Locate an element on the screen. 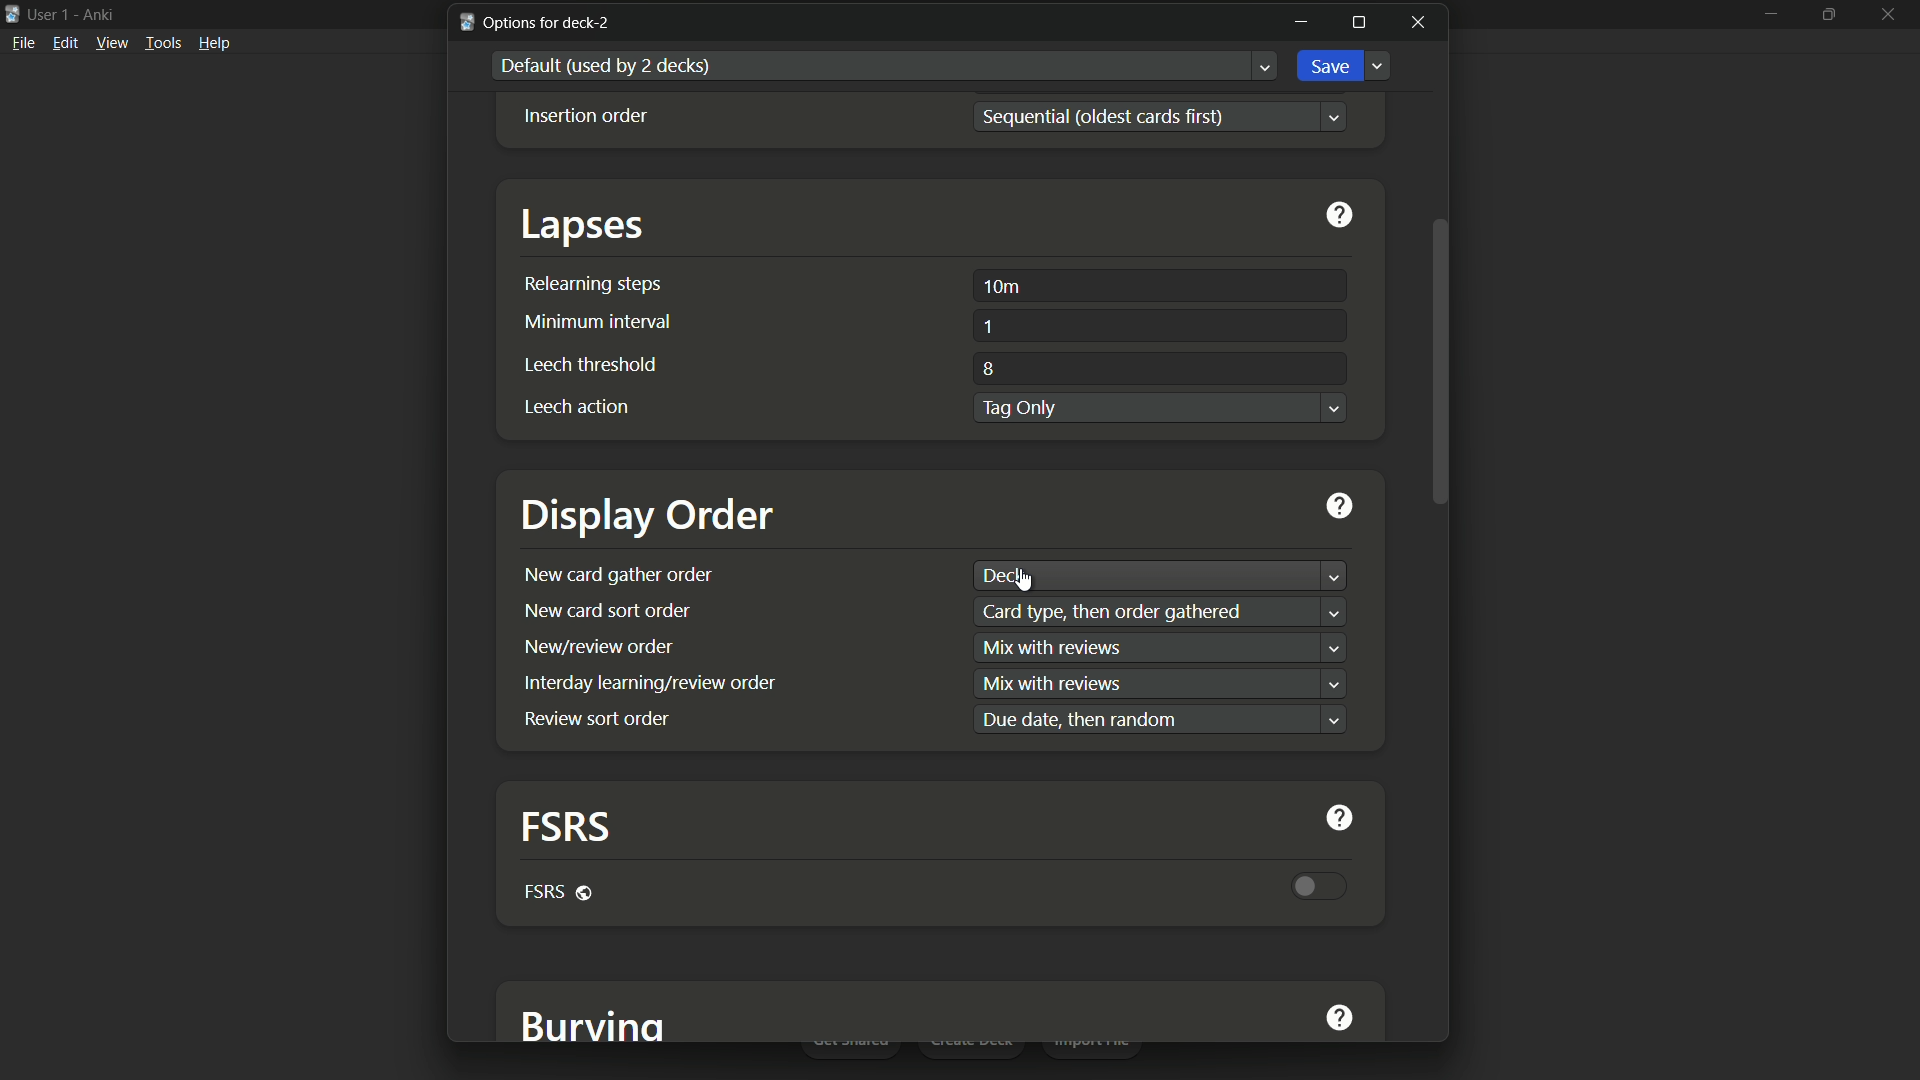 The height and width of the screenshot is (1080, 1920). maximize is located at coordinates (1831, 12).